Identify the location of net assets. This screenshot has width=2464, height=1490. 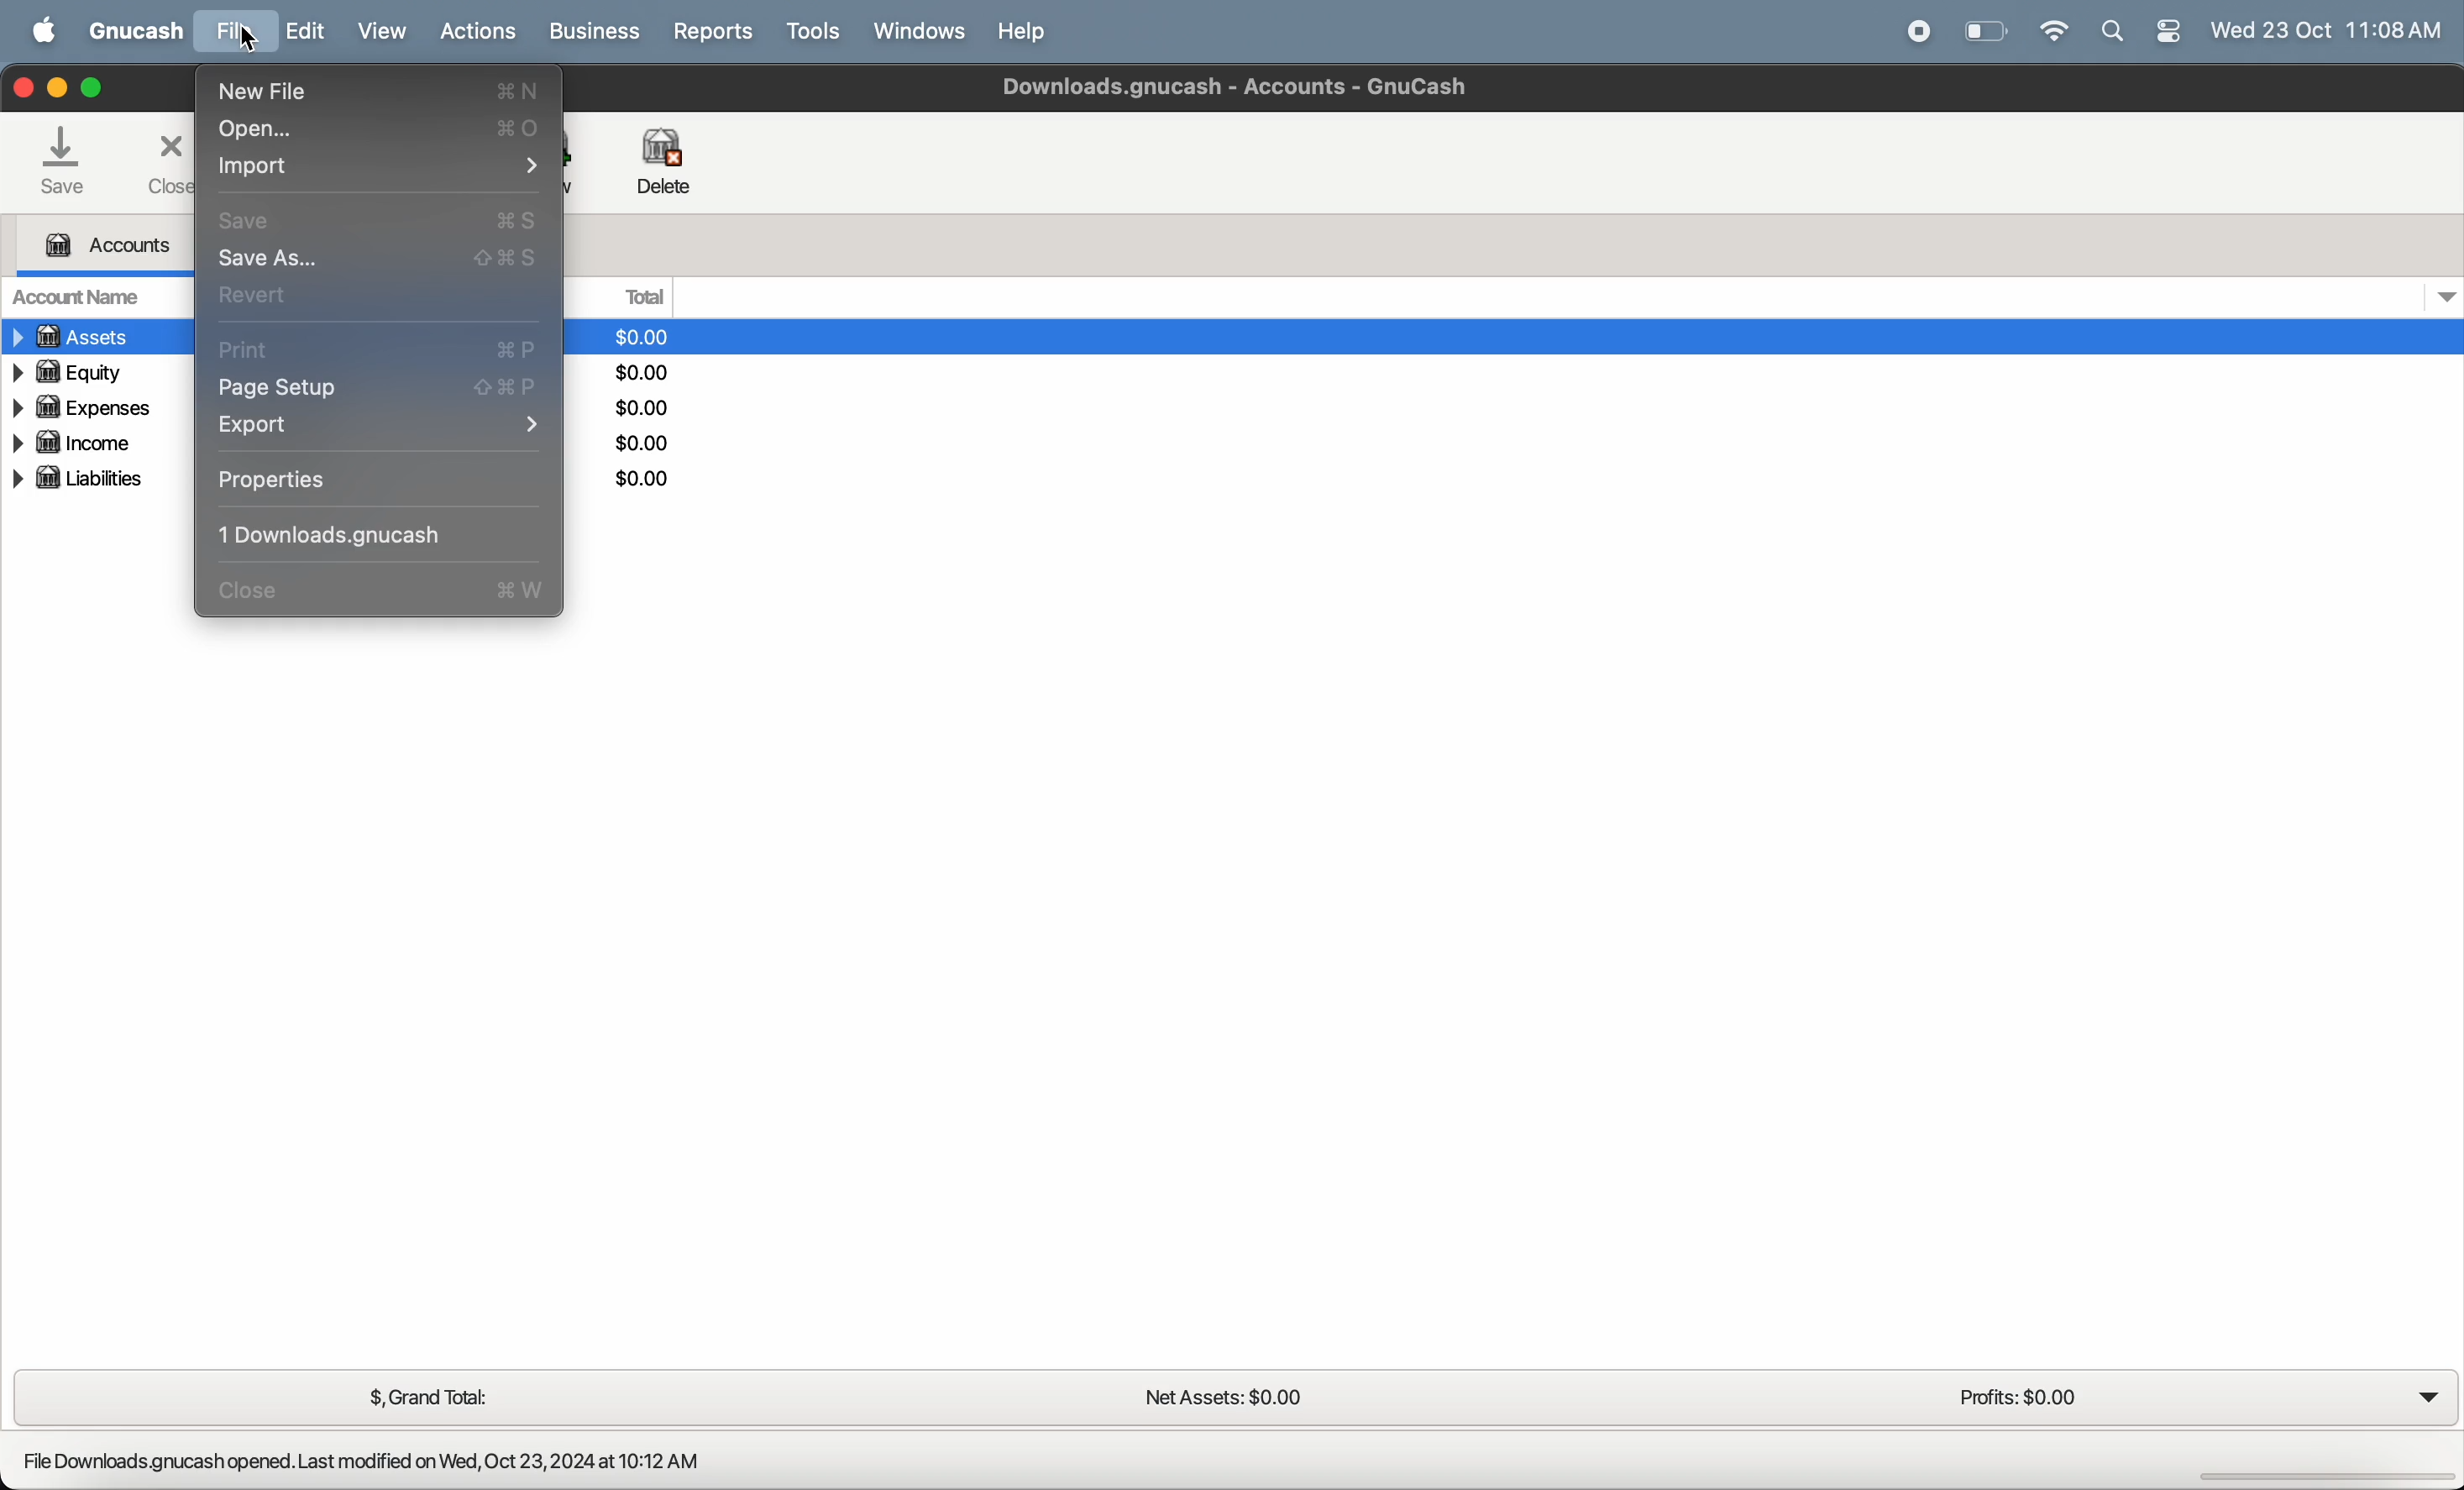
(1229, 1403).